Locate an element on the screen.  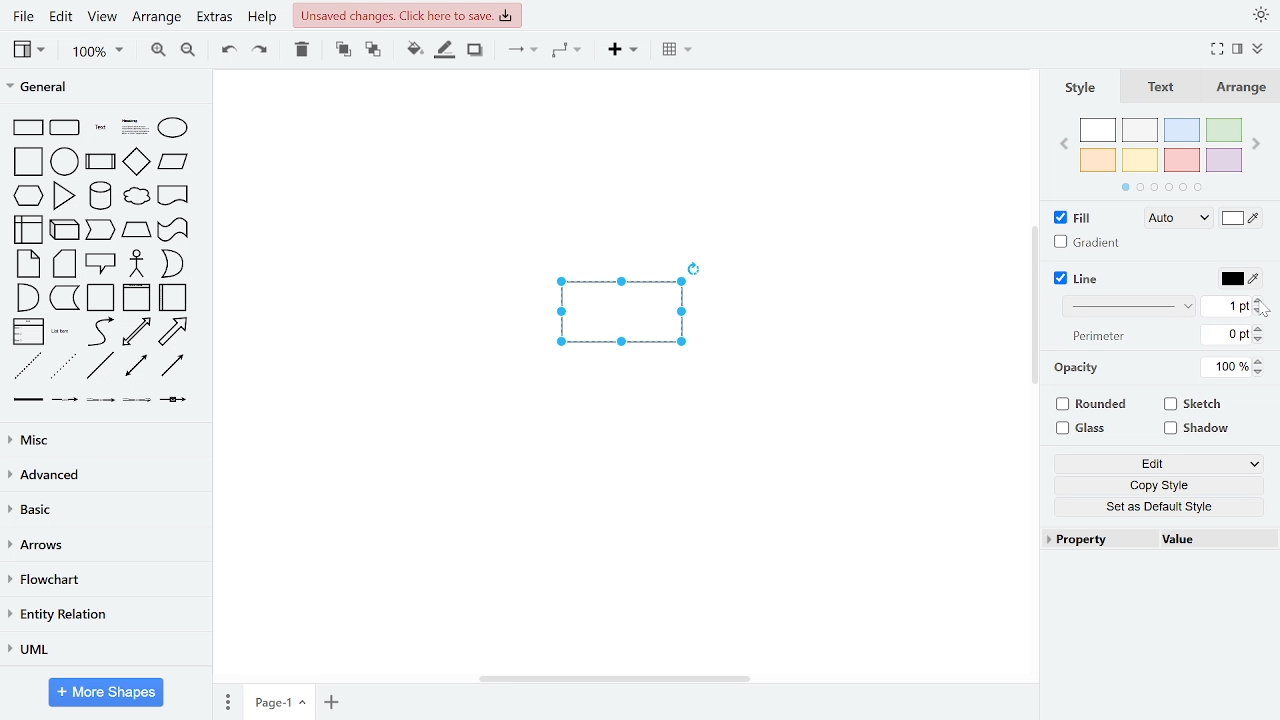
current page is located at coordinates (277, 703).